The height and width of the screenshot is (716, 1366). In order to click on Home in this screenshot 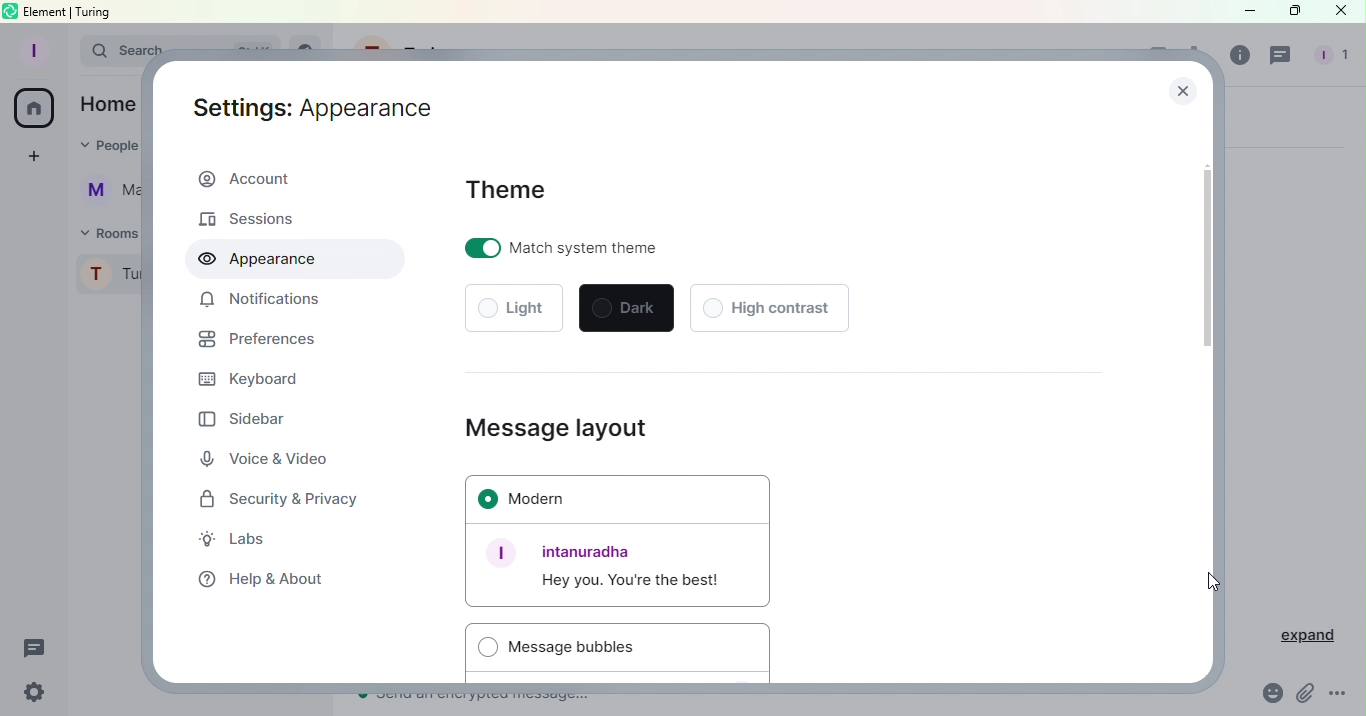, I will do `click(37, 110)`.